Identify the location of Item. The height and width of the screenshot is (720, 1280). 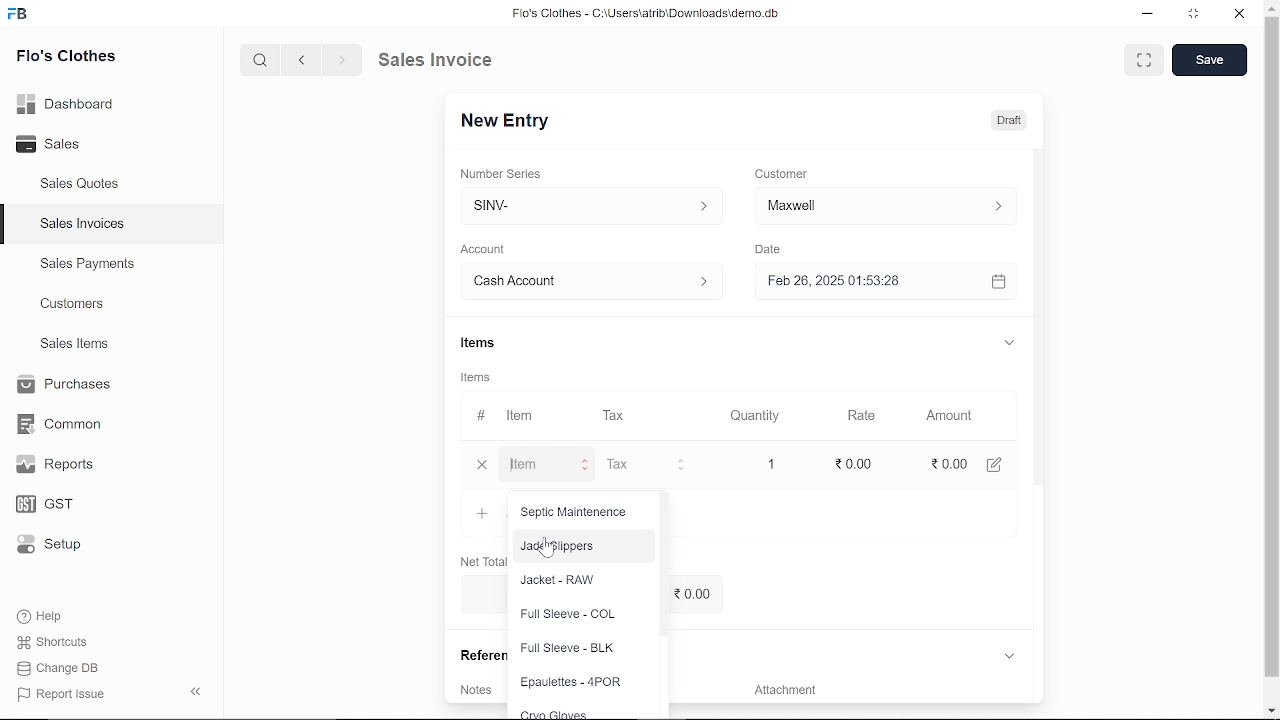
(517, 417).